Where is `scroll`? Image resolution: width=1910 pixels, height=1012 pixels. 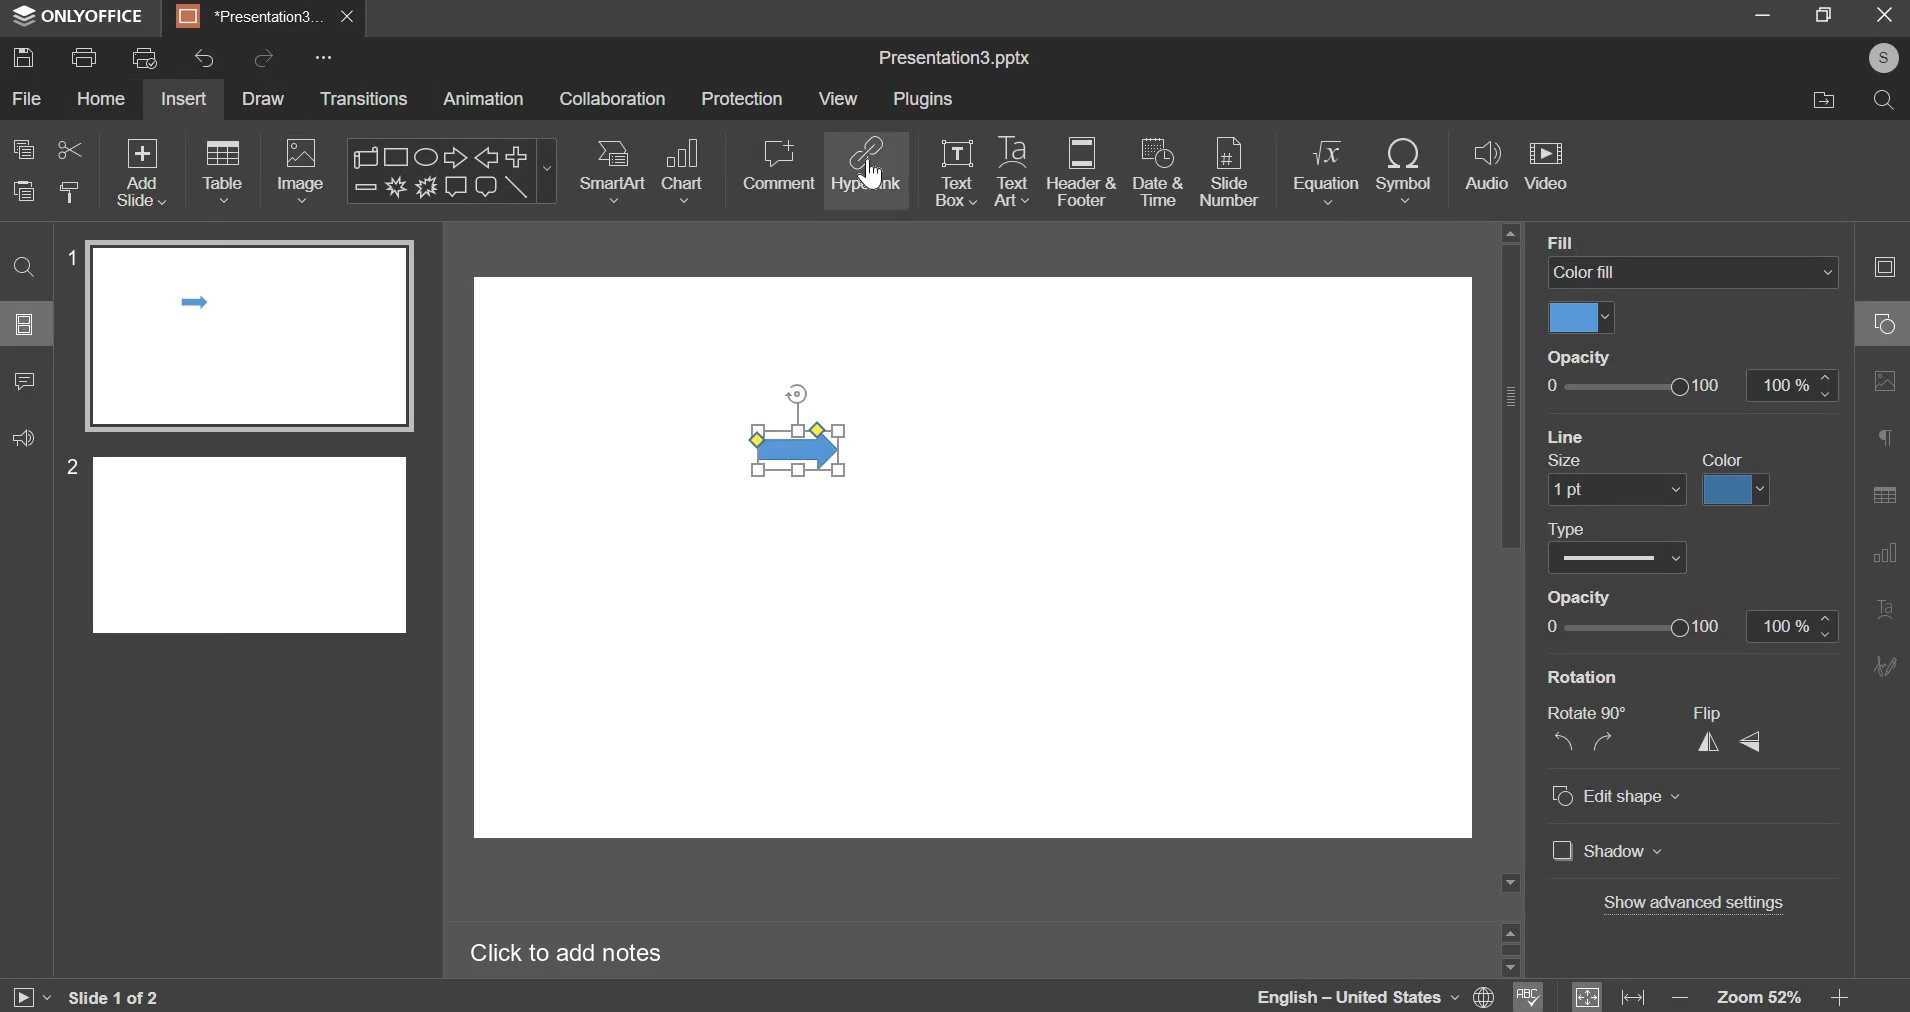
scroll is located at coordinates (368, 156).